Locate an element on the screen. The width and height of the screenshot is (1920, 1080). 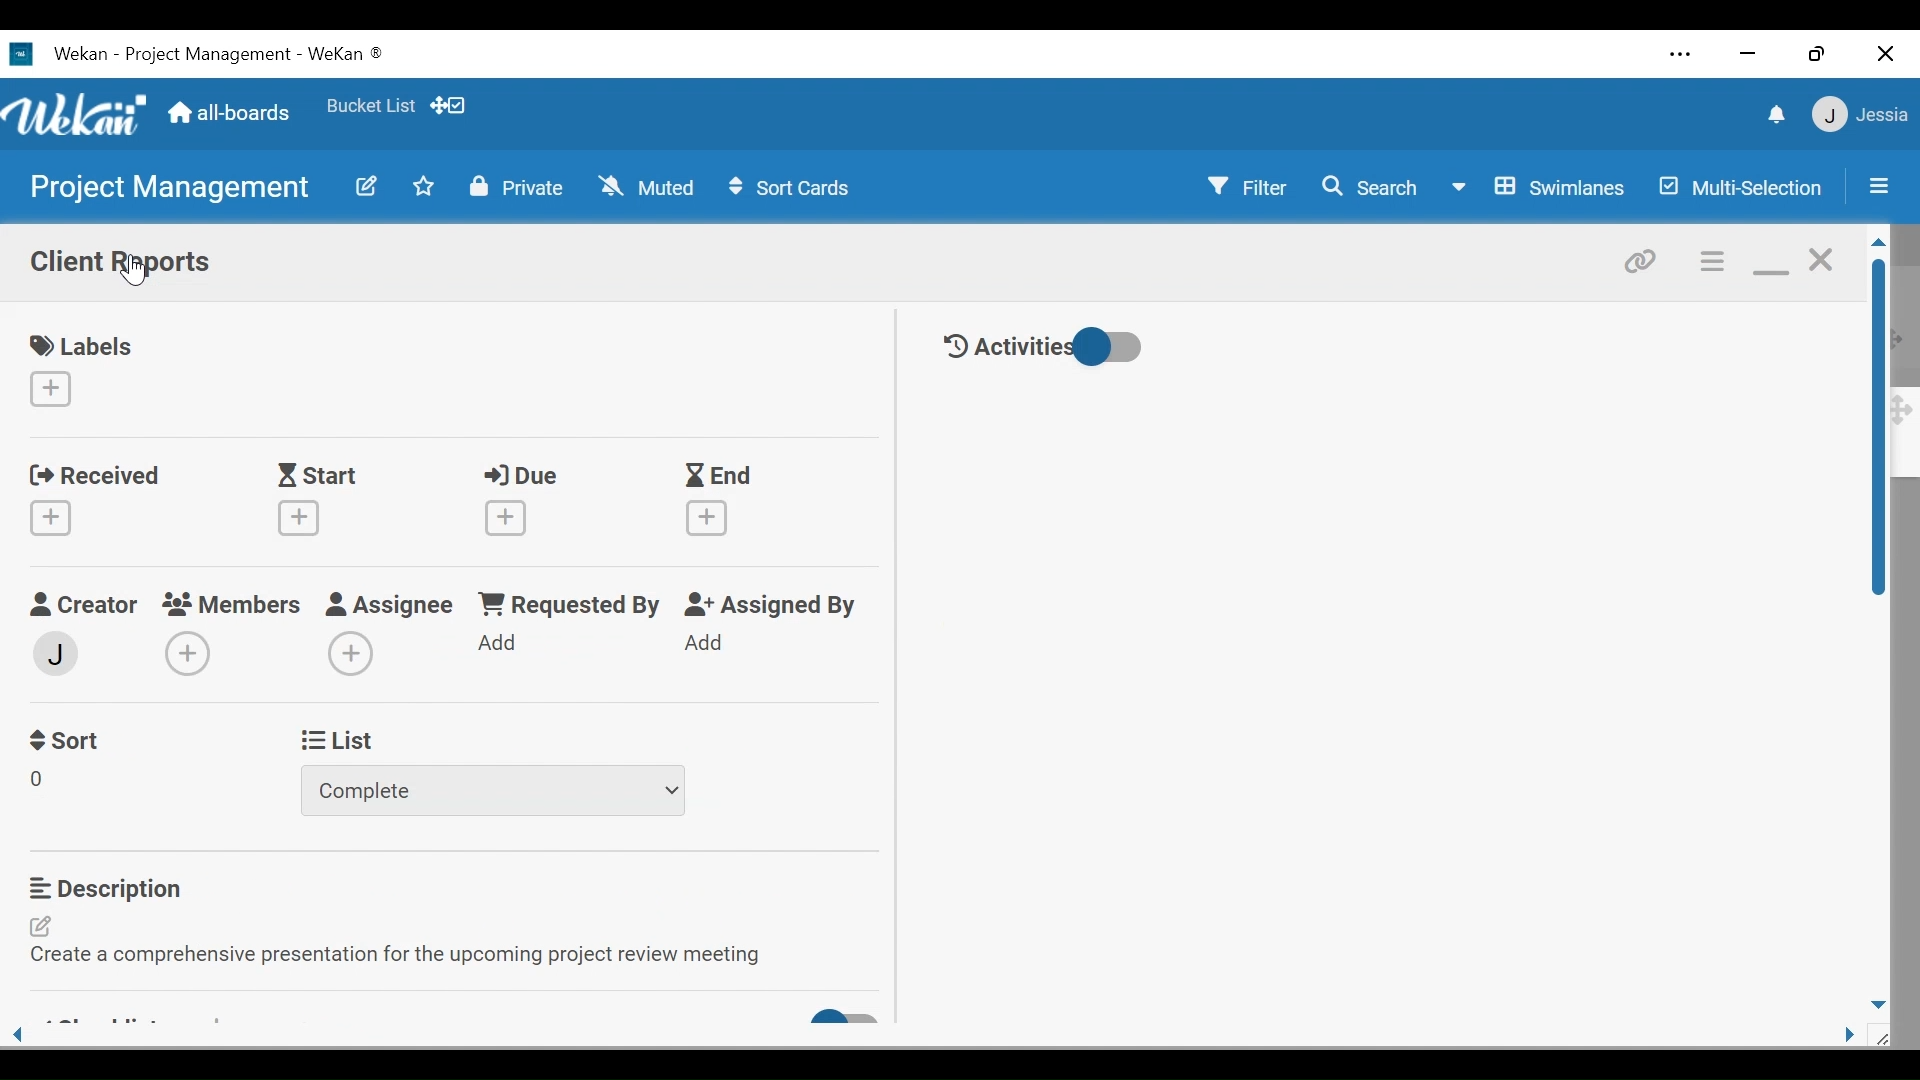
notification is located at coordinates (1779, 116).